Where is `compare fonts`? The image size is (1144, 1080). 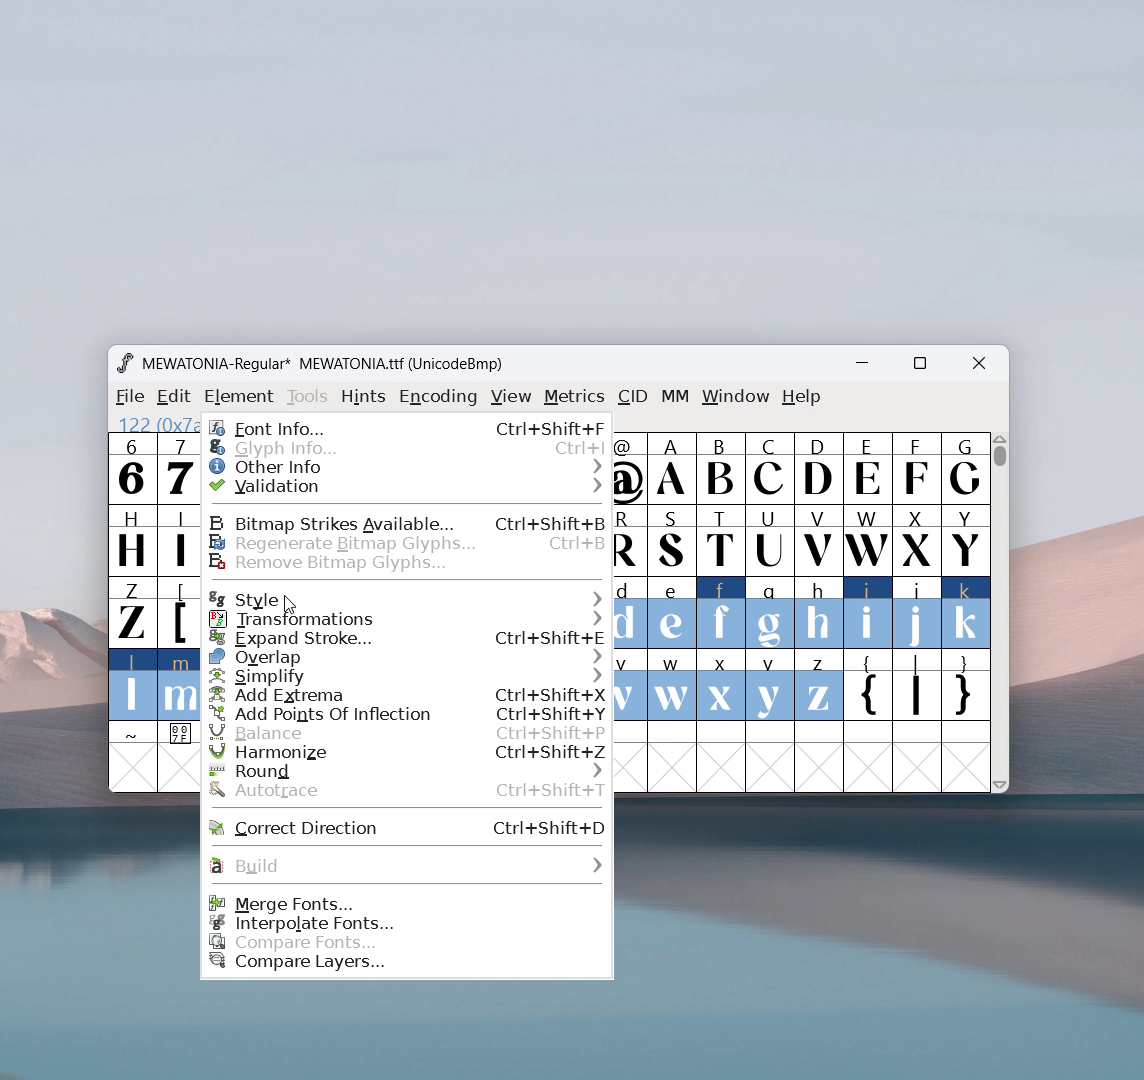 compare fonts is located at coordinates (407, 943).